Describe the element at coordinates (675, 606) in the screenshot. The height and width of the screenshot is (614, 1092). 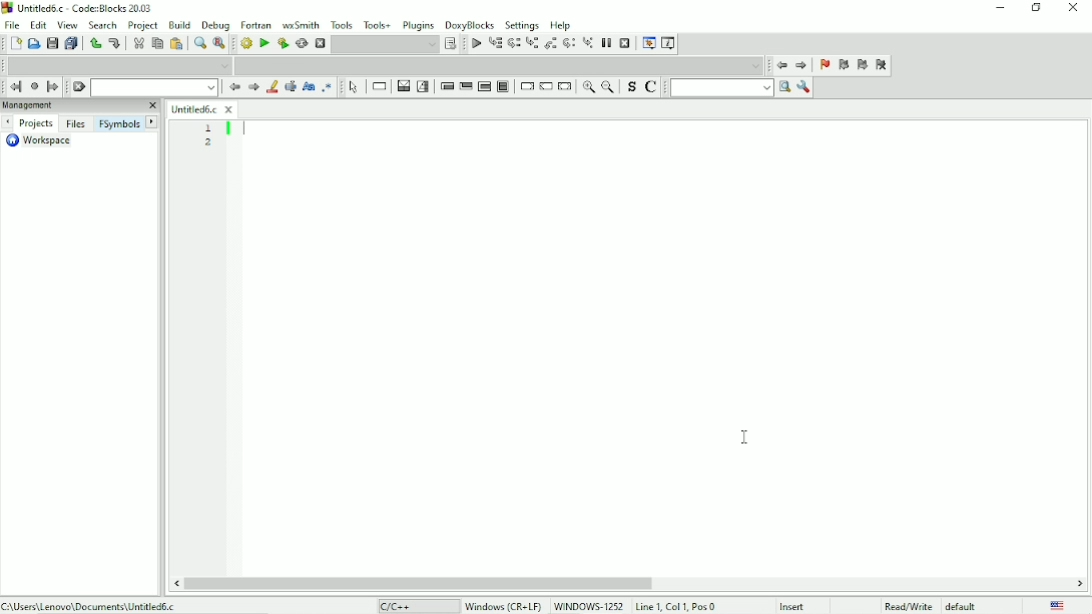
I see `Line 1, Col 1, Pos 0` at that location.